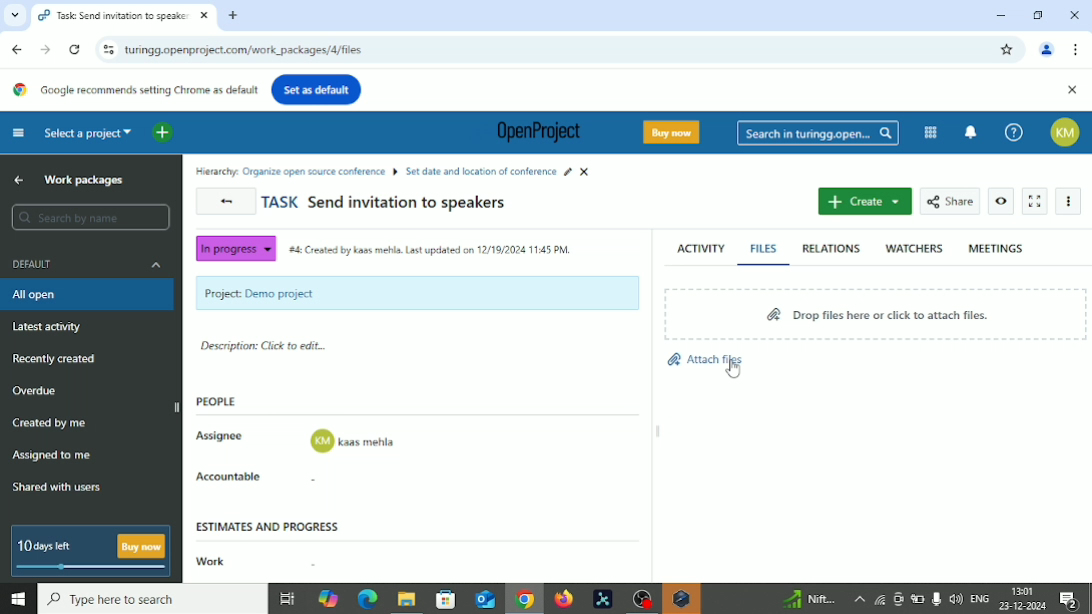 The image size is (1092, 614). What do you see at coordinates (330, 597) in the screenshot?
I see `Copilot` at bounding box center [330, 597].